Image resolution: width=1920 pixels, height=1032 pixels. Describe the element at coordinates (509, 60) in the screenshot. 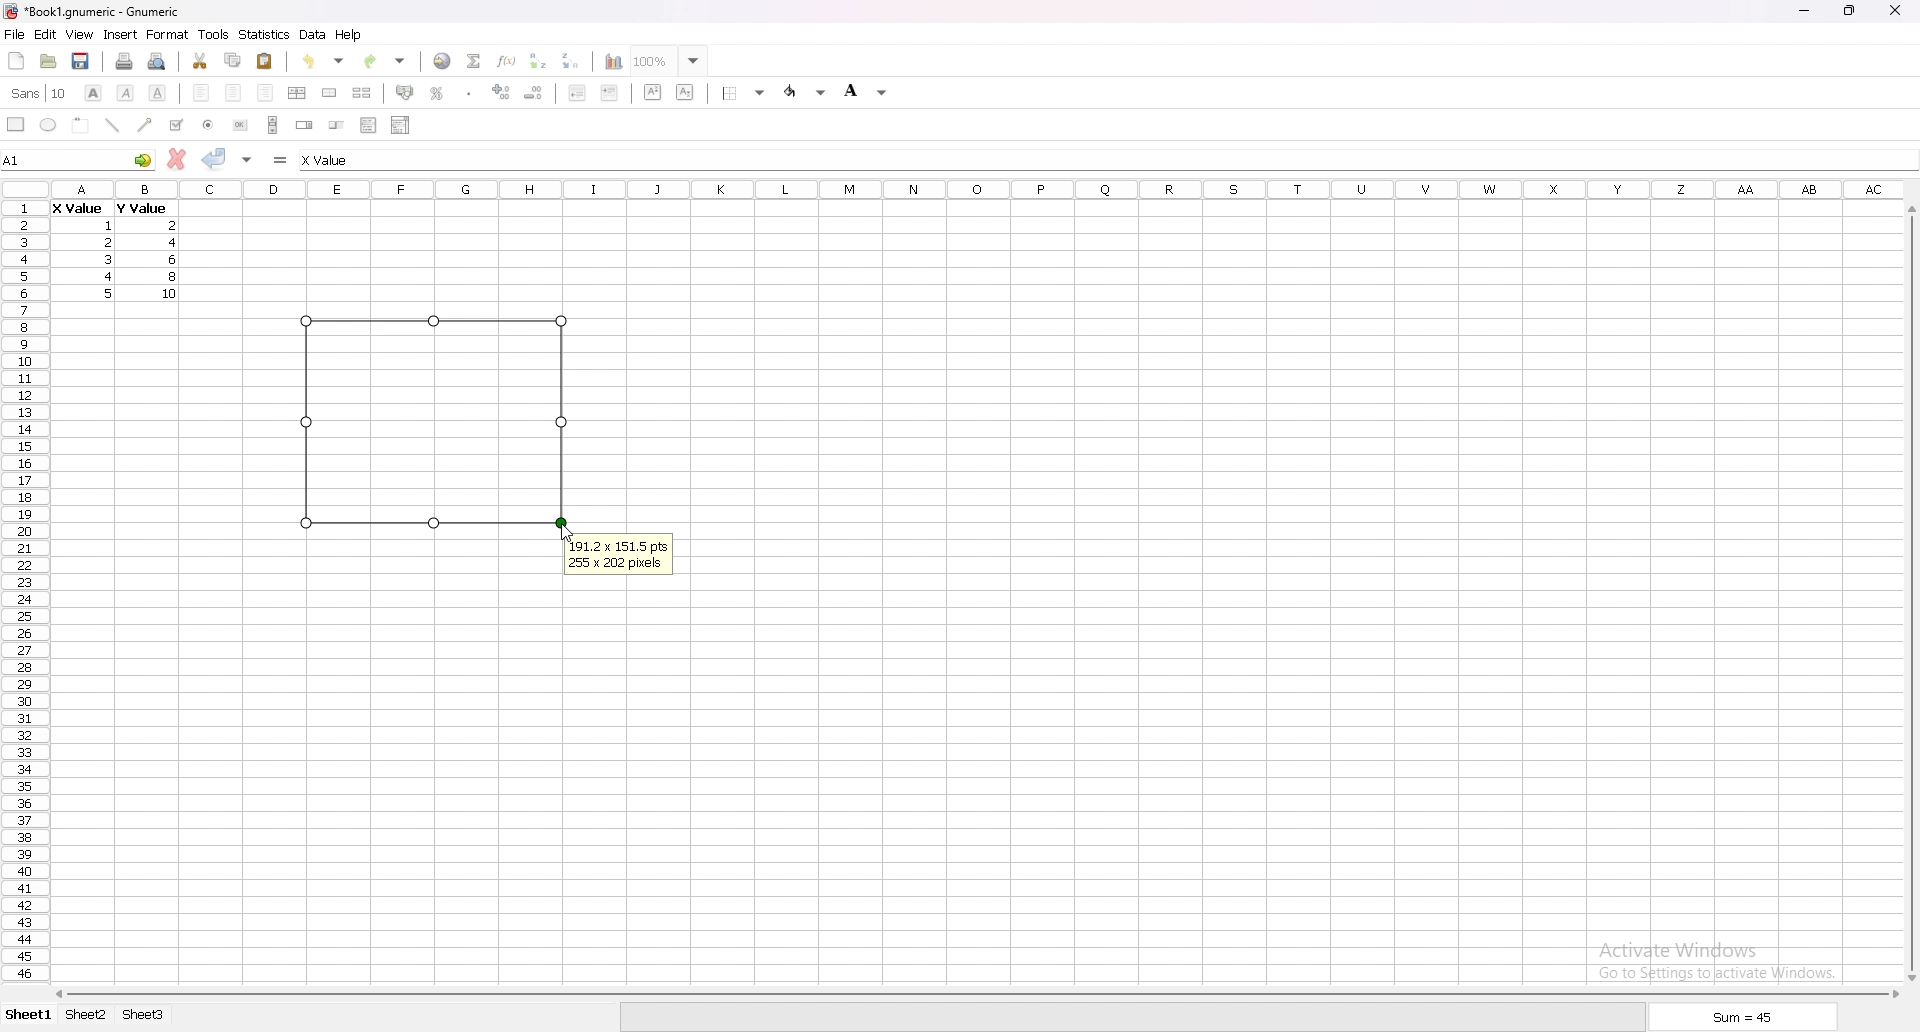

I see `function` at that location.